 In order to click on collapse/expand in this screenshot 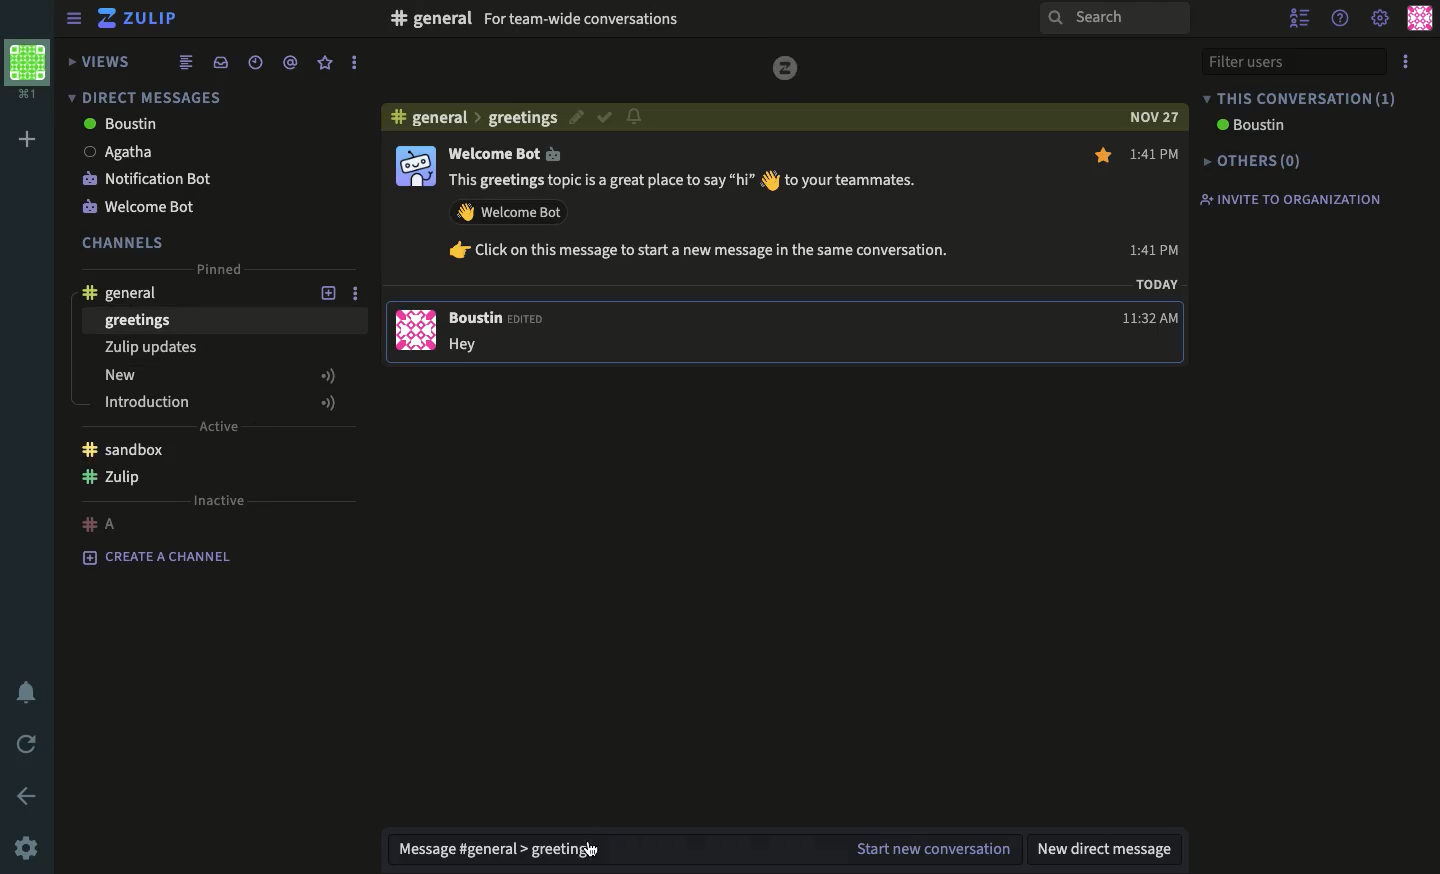, I will do `click(74, 20)`.